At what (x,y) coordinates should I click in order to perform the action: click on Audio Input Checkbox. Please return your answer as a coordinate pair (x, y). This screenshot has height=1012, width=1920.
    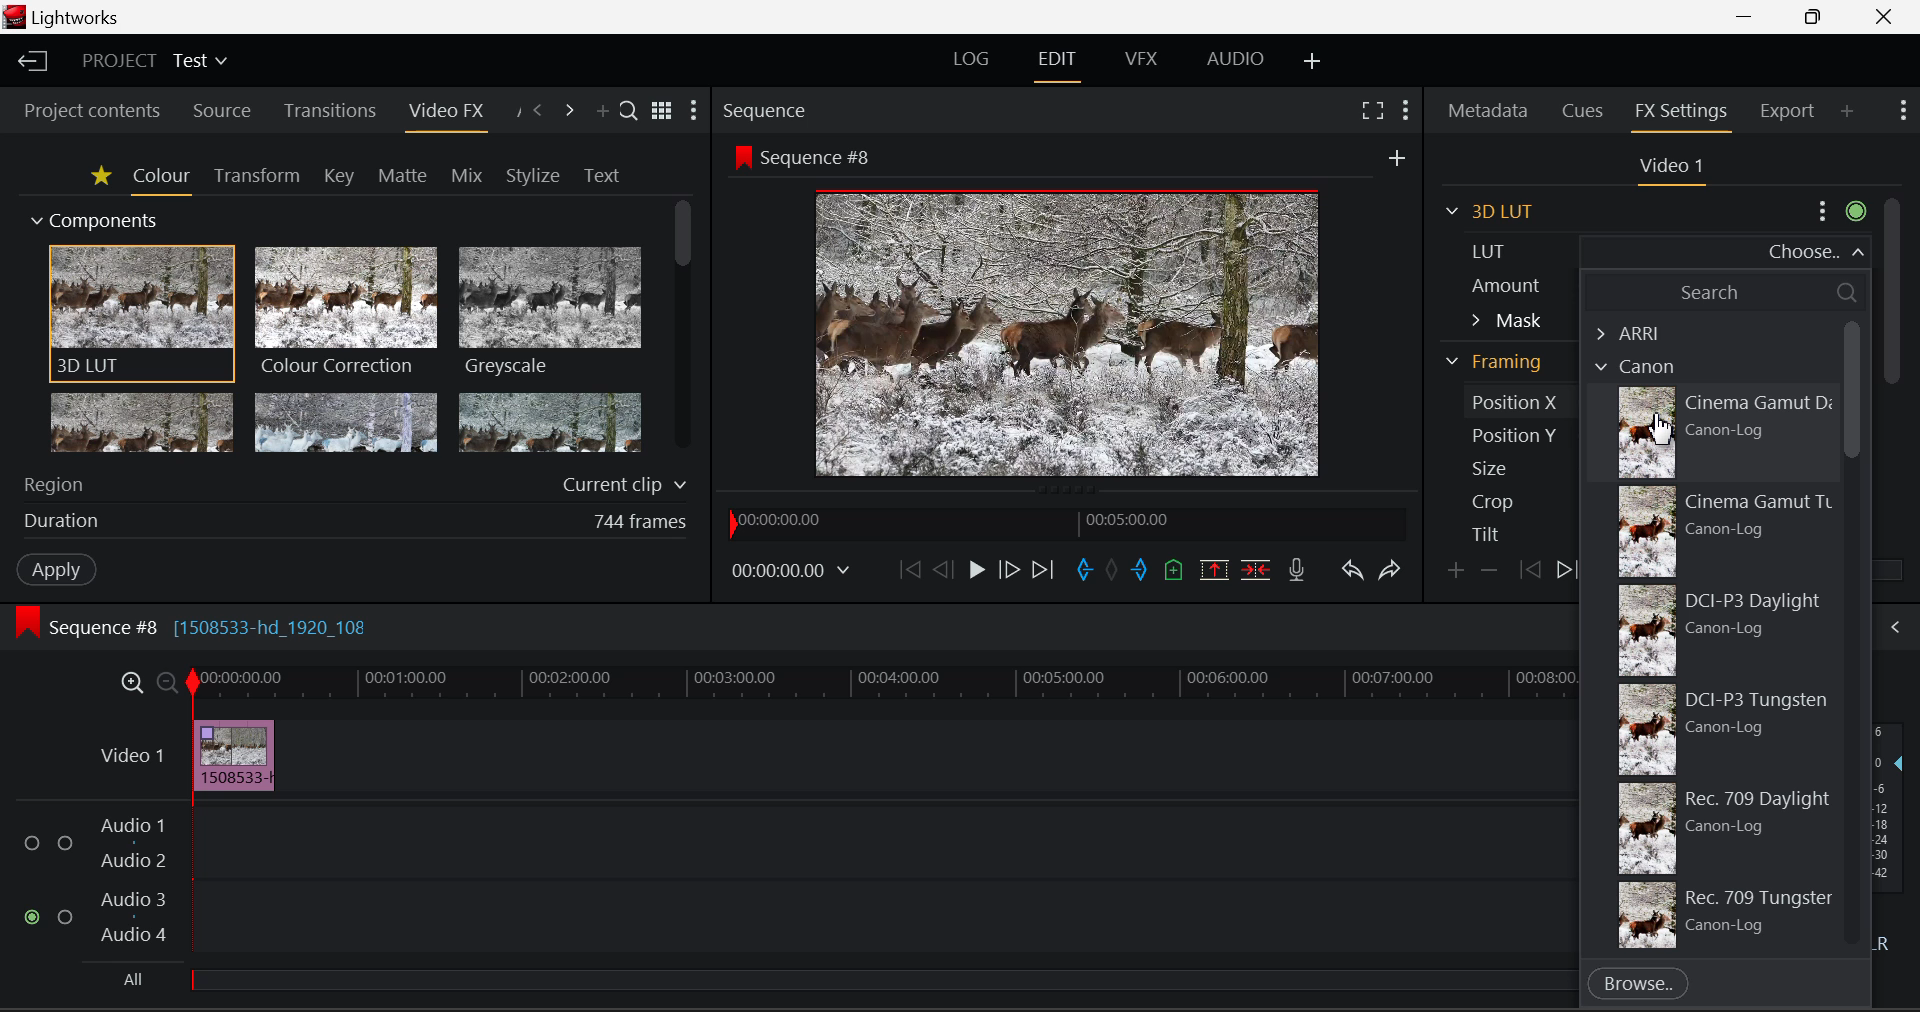
    Looking at the image, I should click on (31, 916).